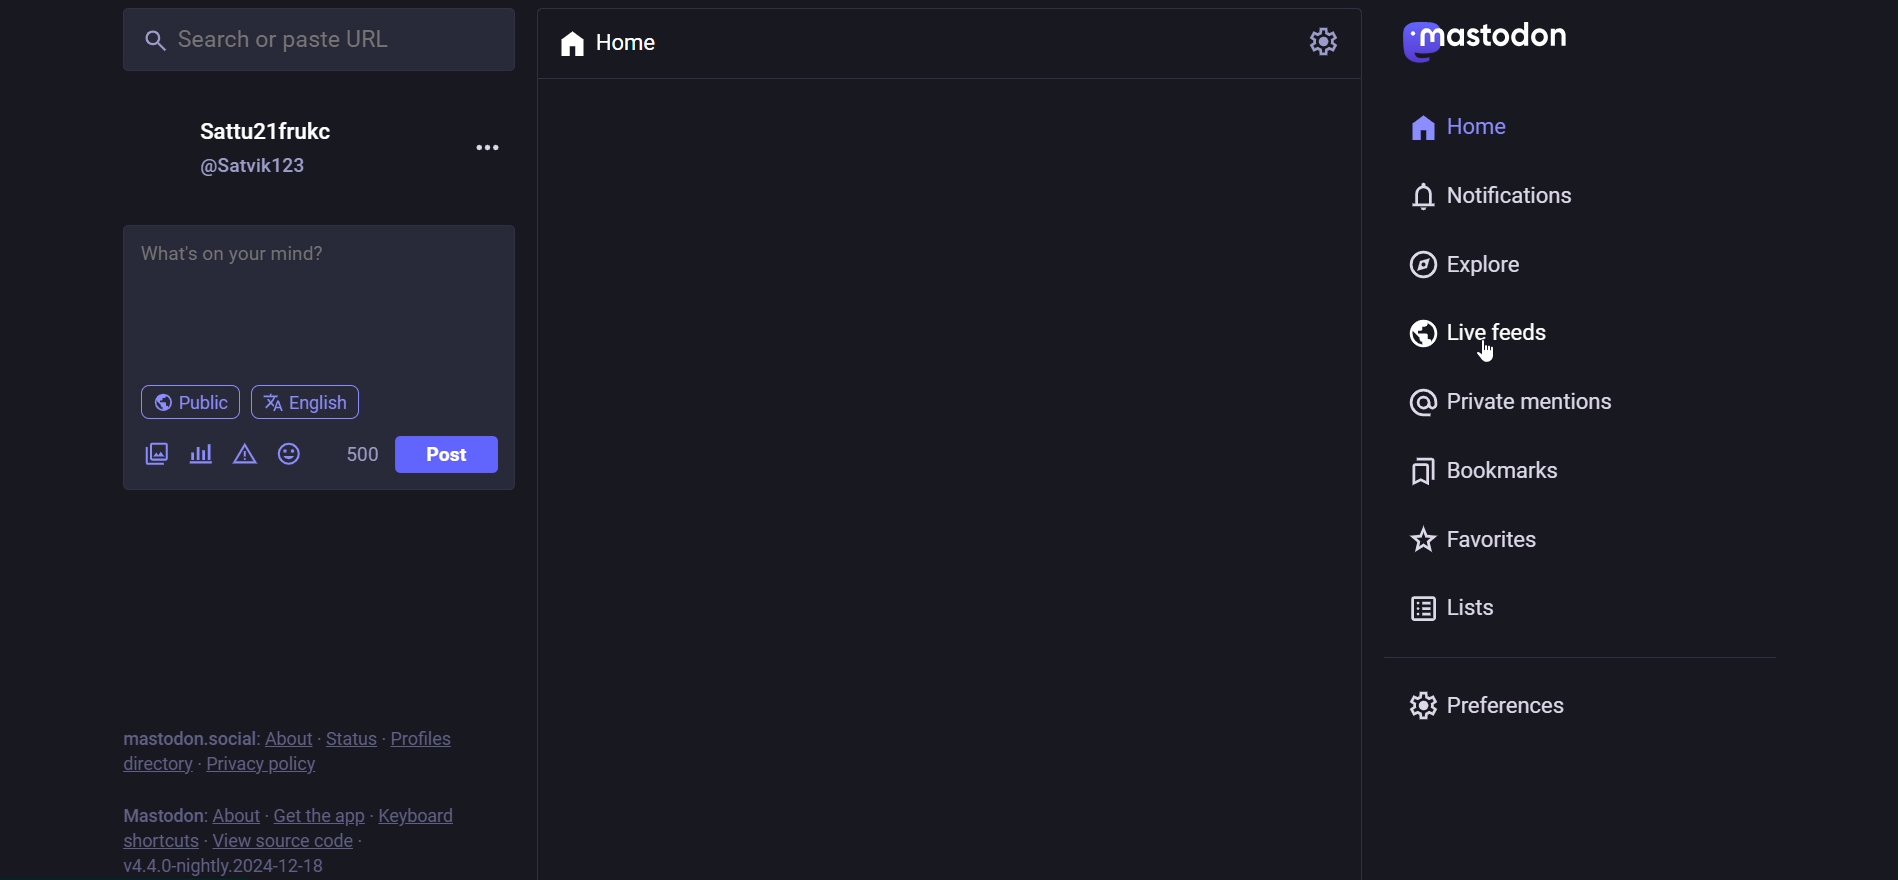 The height and width of the screenshot is (880, 1898). I want to click on status, so click(351, 738).